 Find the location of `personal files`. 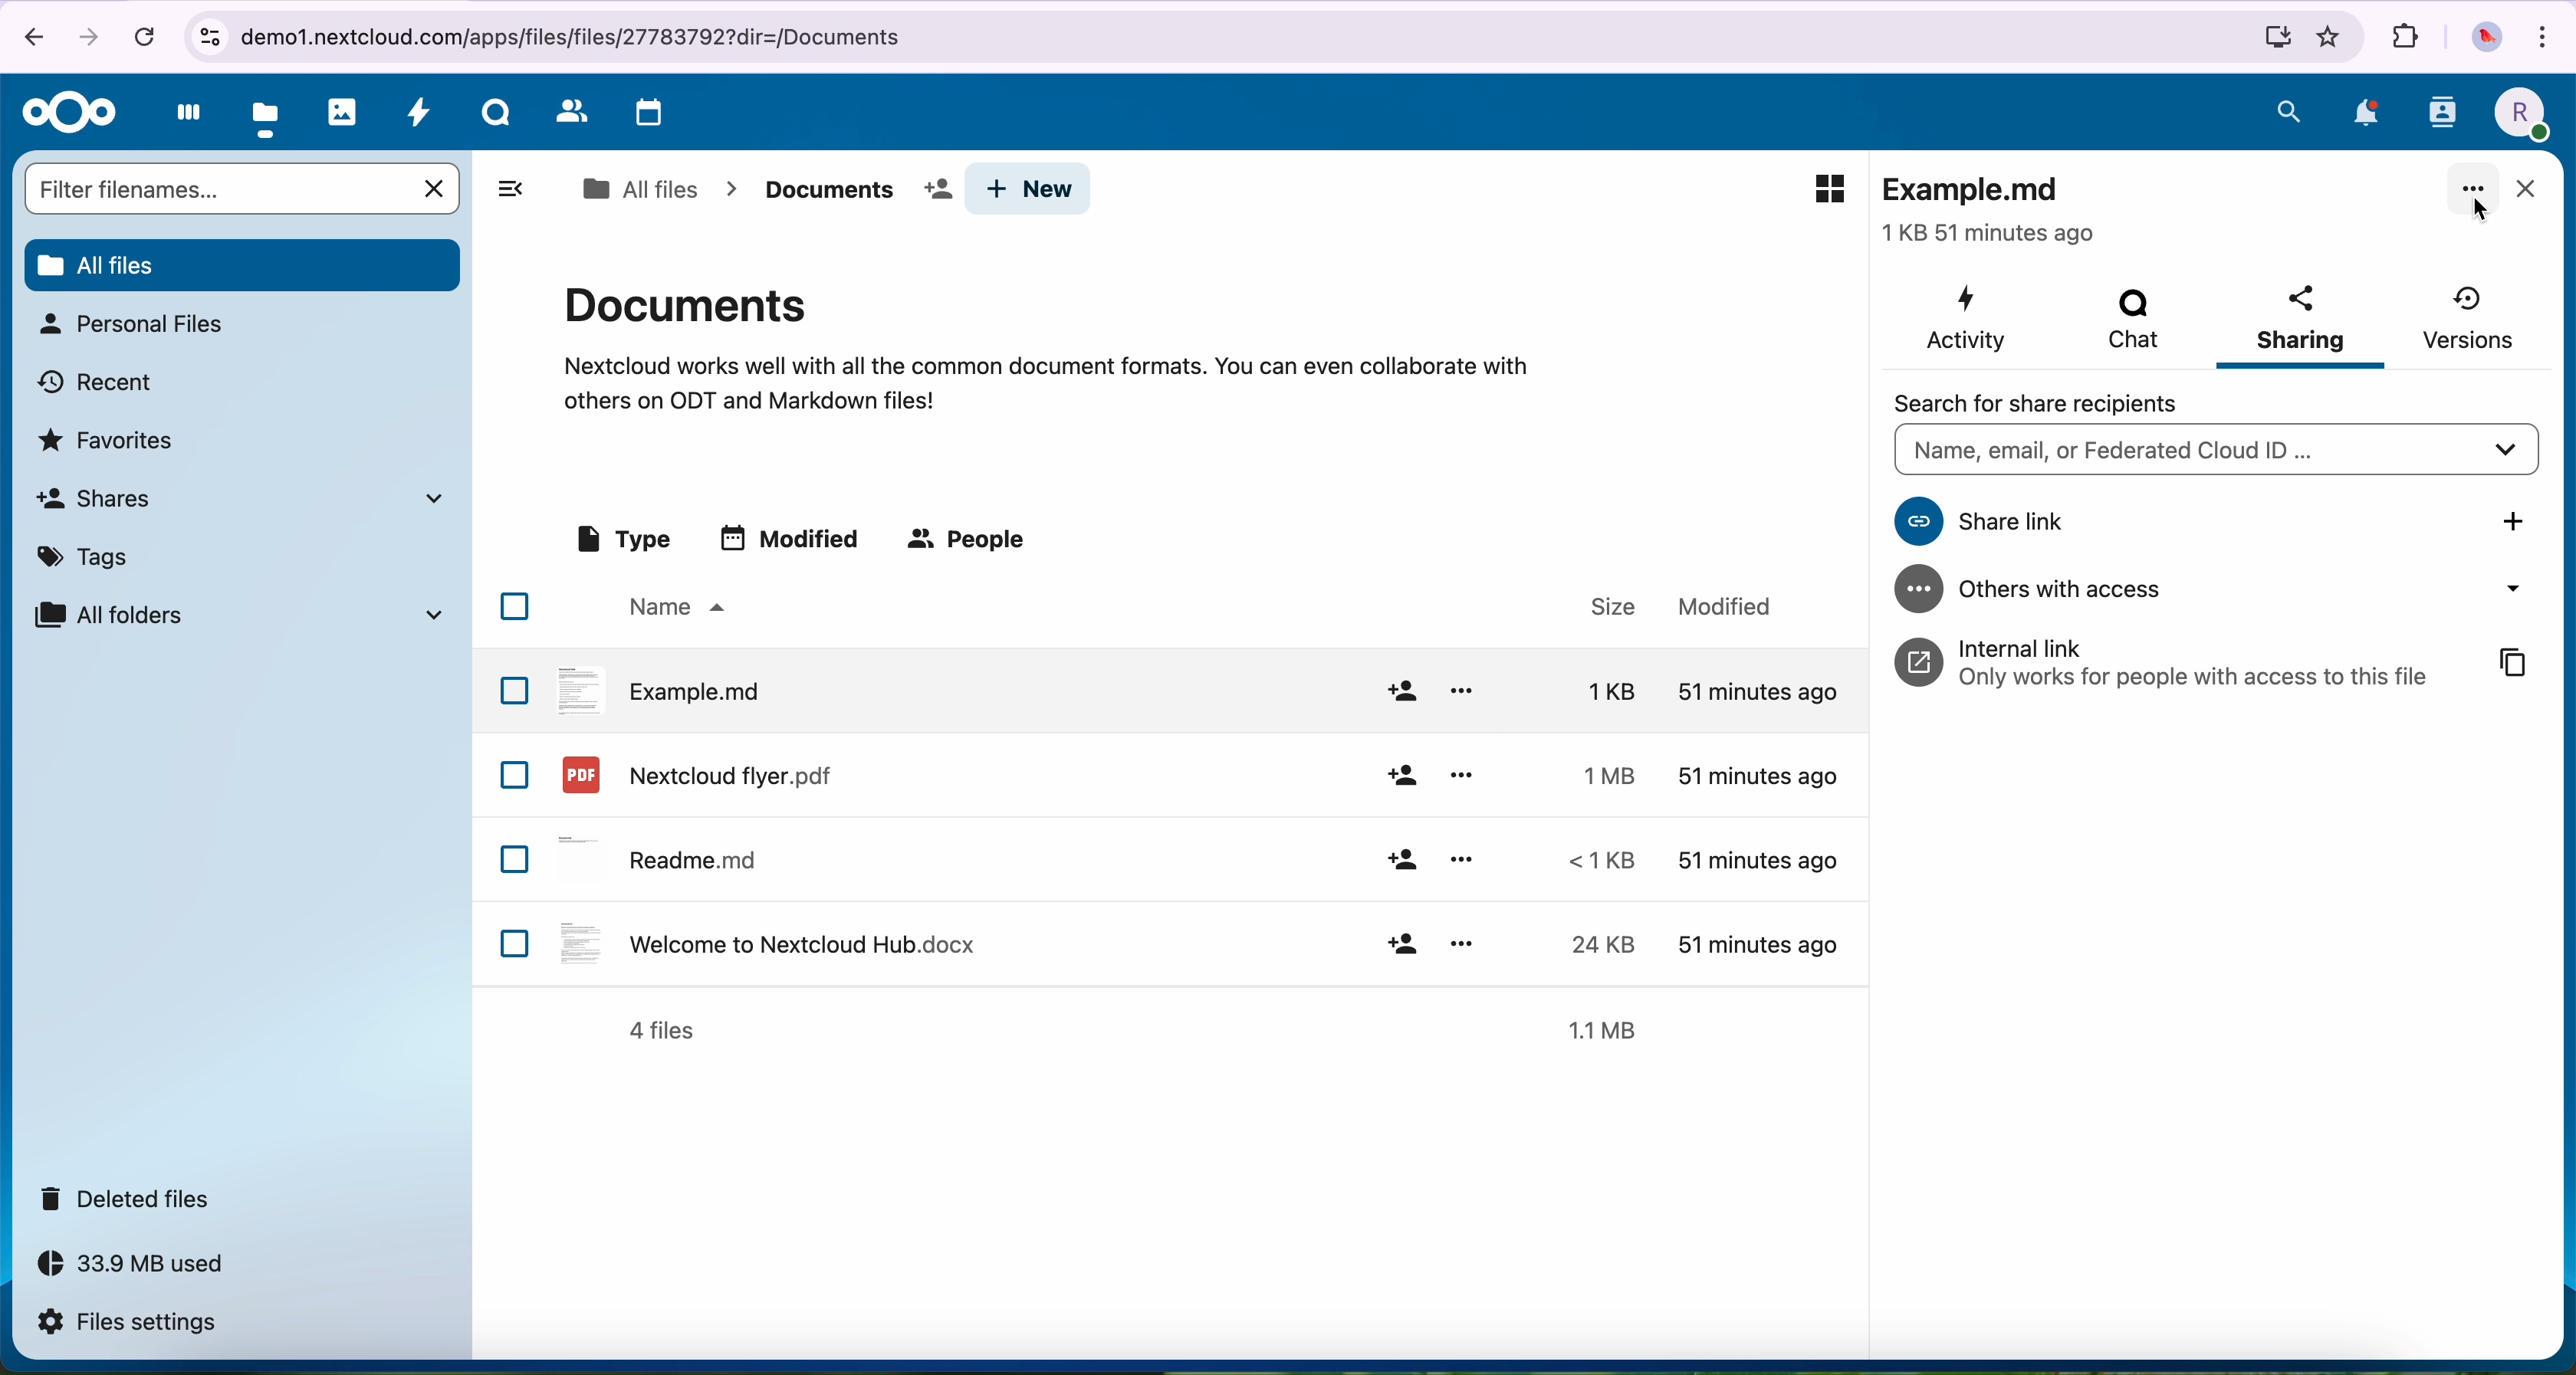

personal files is located at coordinates (130, 324).